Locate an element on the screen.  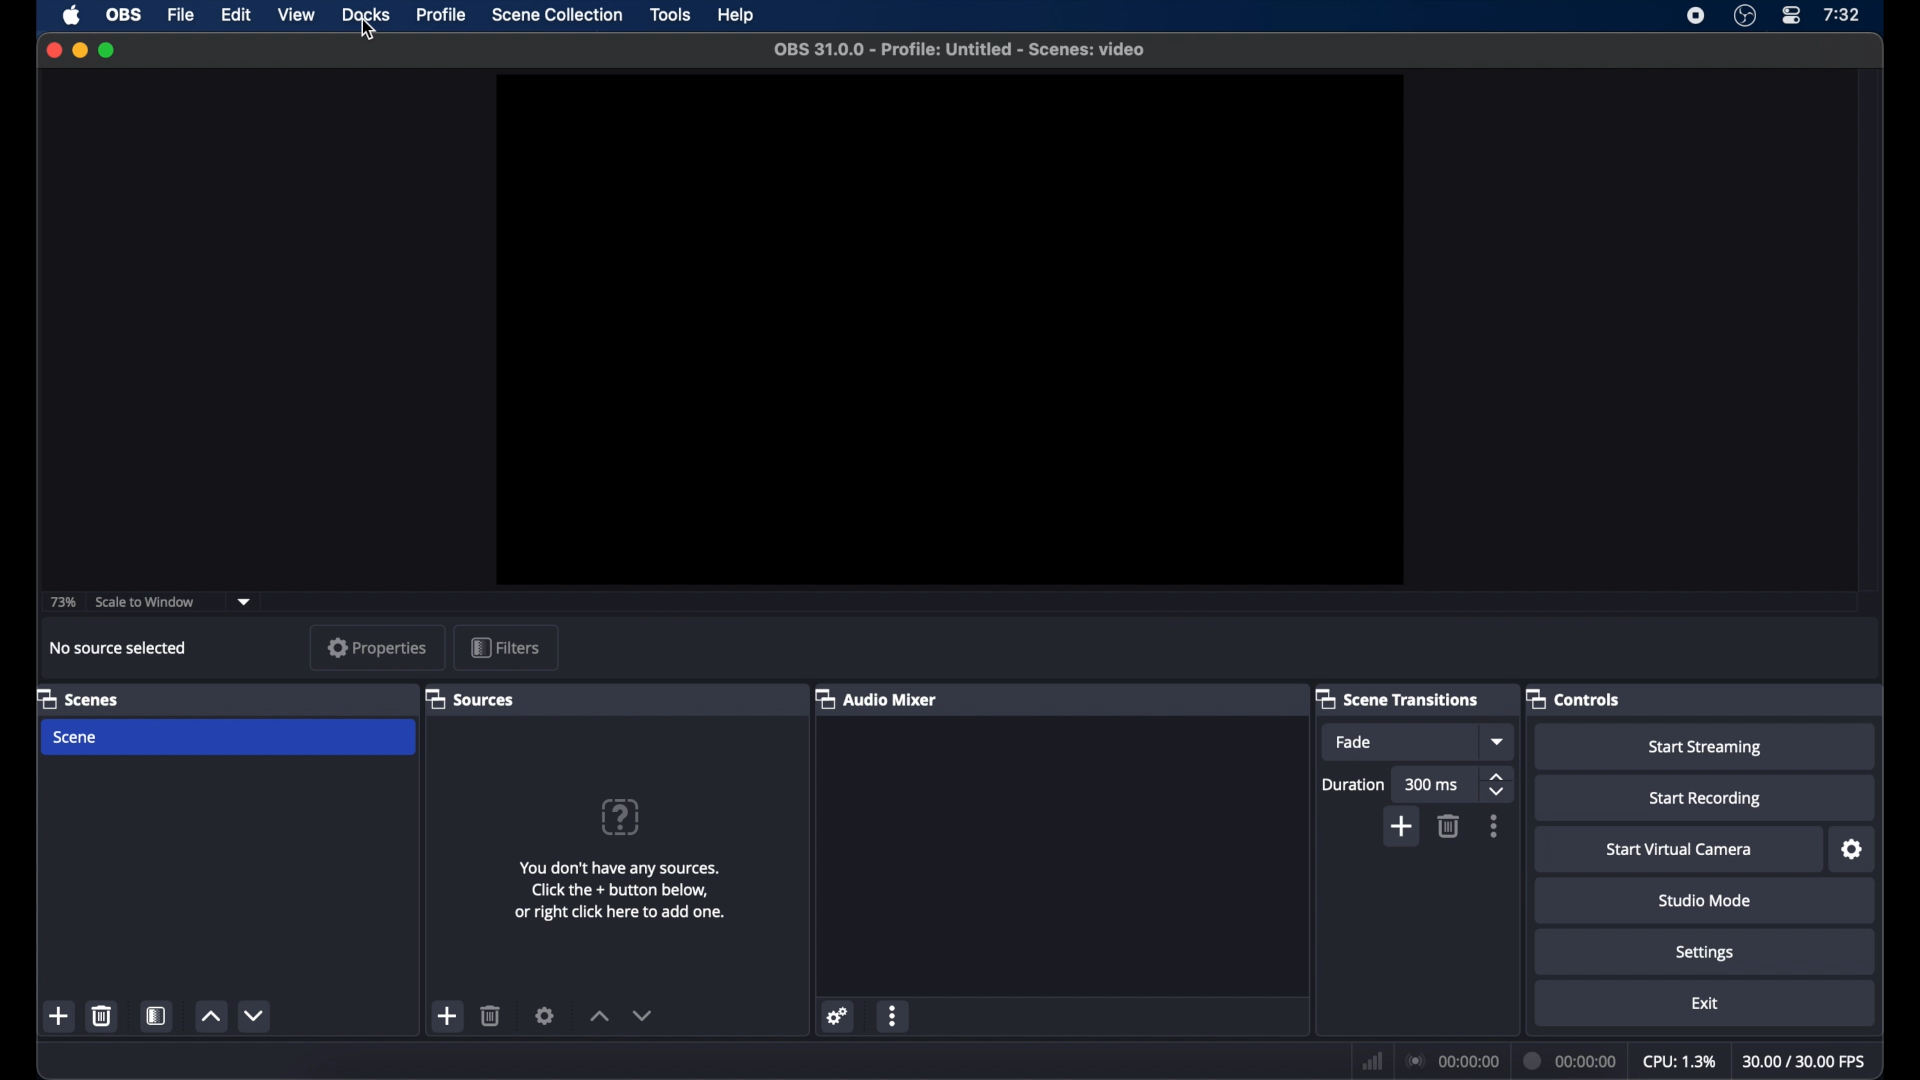
settings is located at coordinates (545, 1015).